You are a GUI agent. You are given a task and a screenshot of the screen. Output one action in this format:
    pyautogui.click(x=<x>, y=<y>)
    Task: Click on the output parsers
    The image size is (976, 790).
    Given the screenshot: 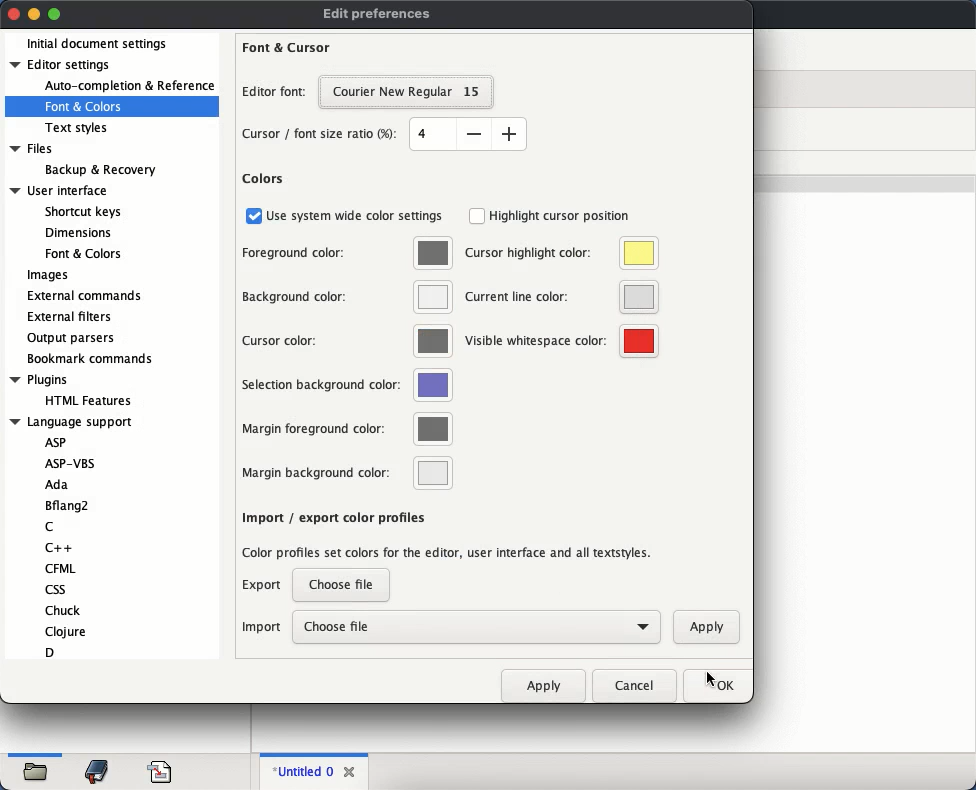 What is the action you would take?
    pyautogui.click(x=73, y=338)
    